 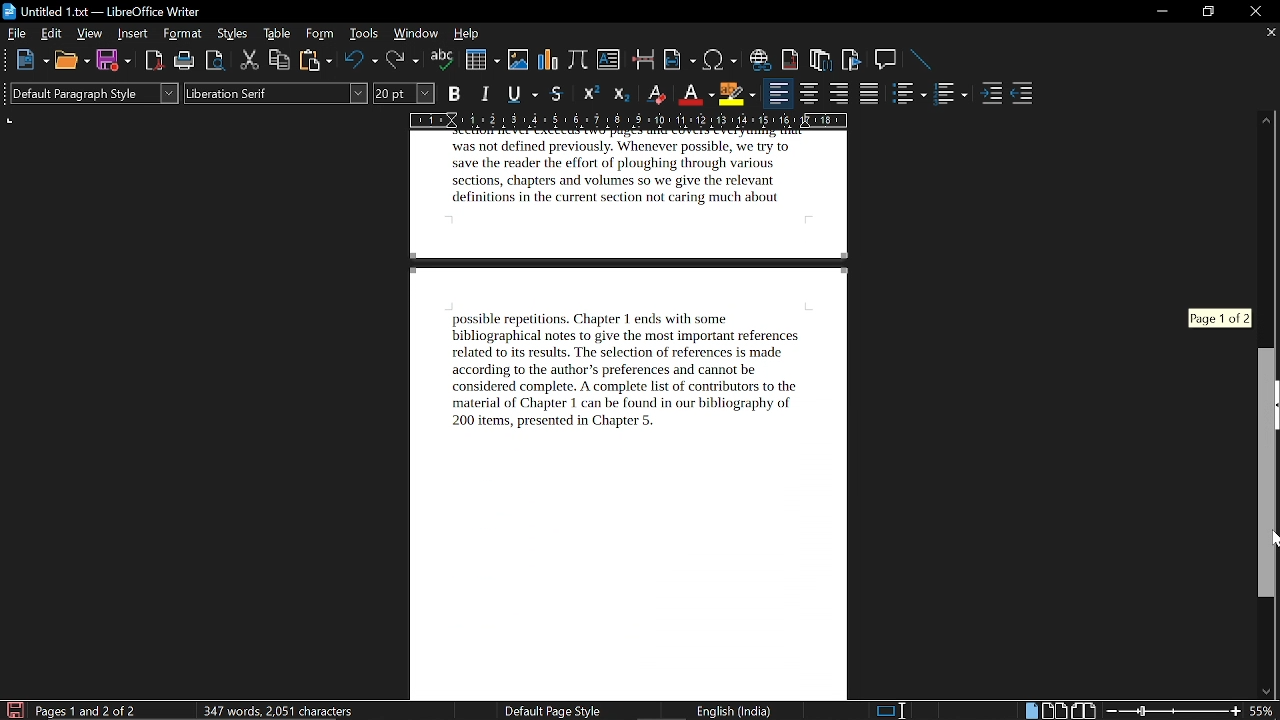 What do you see at coordinates (315, 61) in the screenshot?
I see `paste` at bounding box center [315, 61].